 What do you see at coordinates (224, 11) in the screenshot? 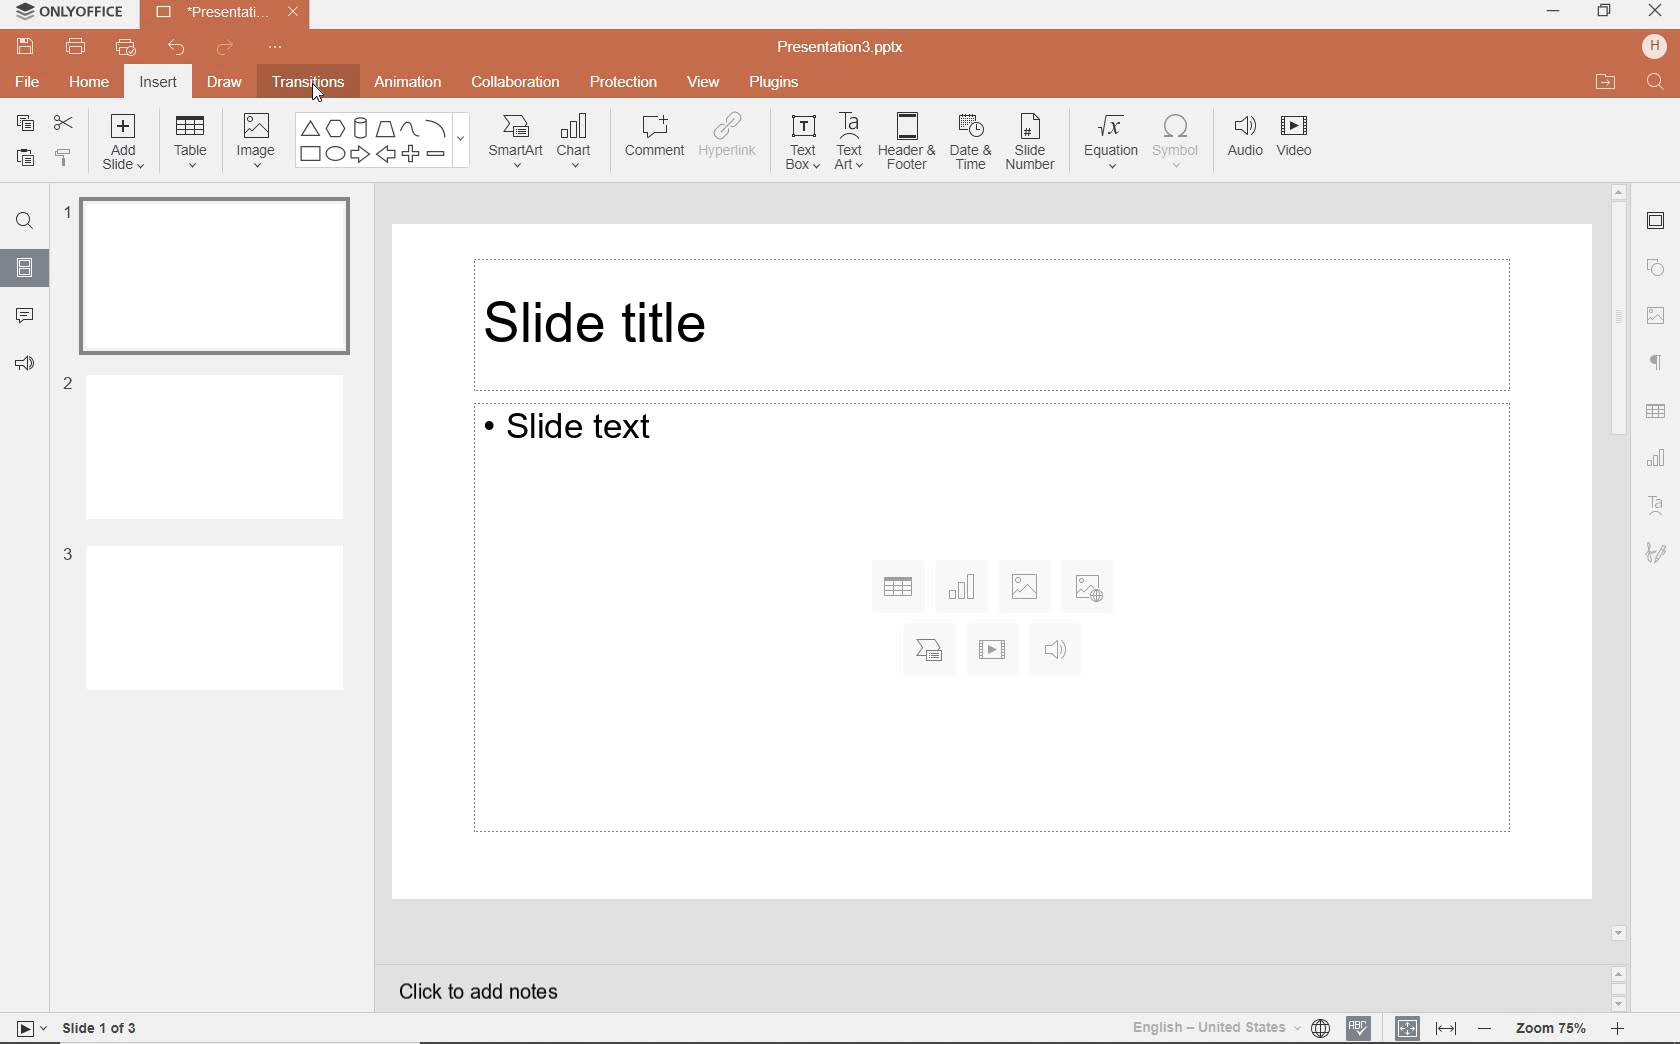
I see `Presentation3.pptx` at bounding box center [224, 11].